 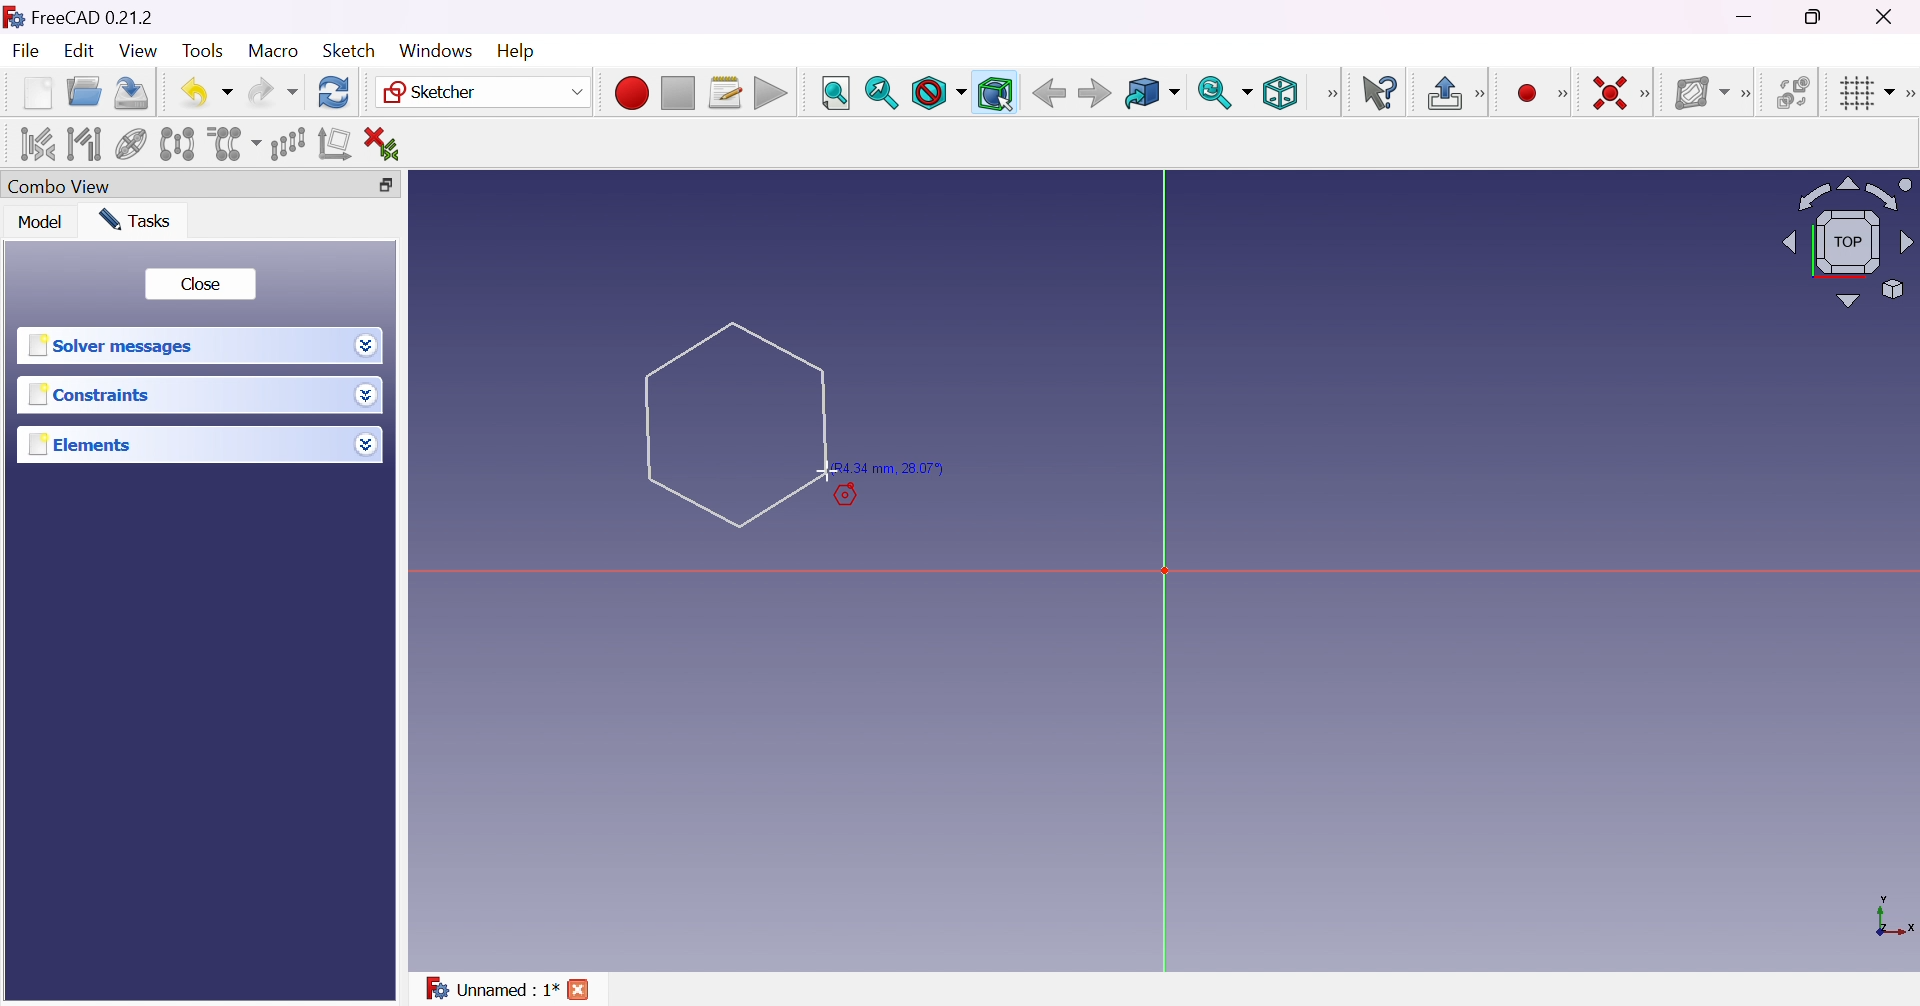 I want to click on Execute macro, so click(x=771, y=95).